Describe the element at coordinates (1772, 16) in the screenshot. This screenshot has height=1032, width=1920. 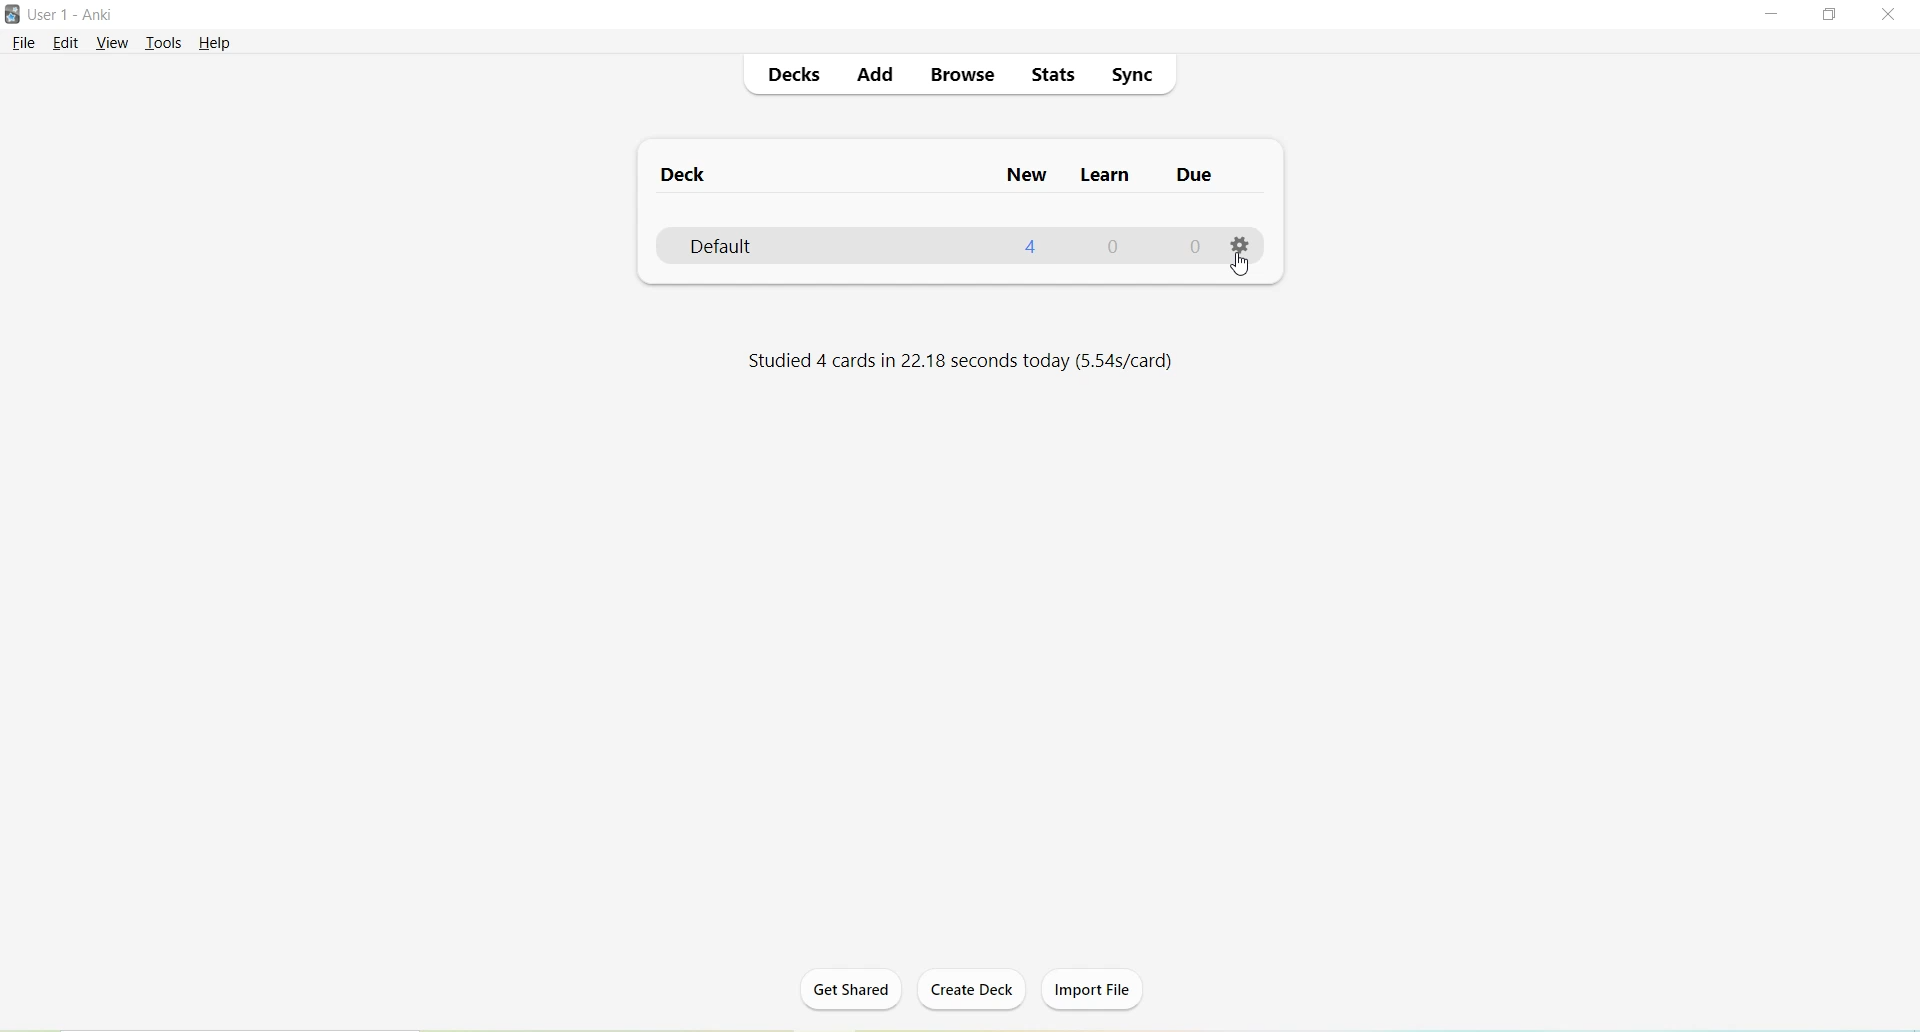
I see `Minimize` at that location.